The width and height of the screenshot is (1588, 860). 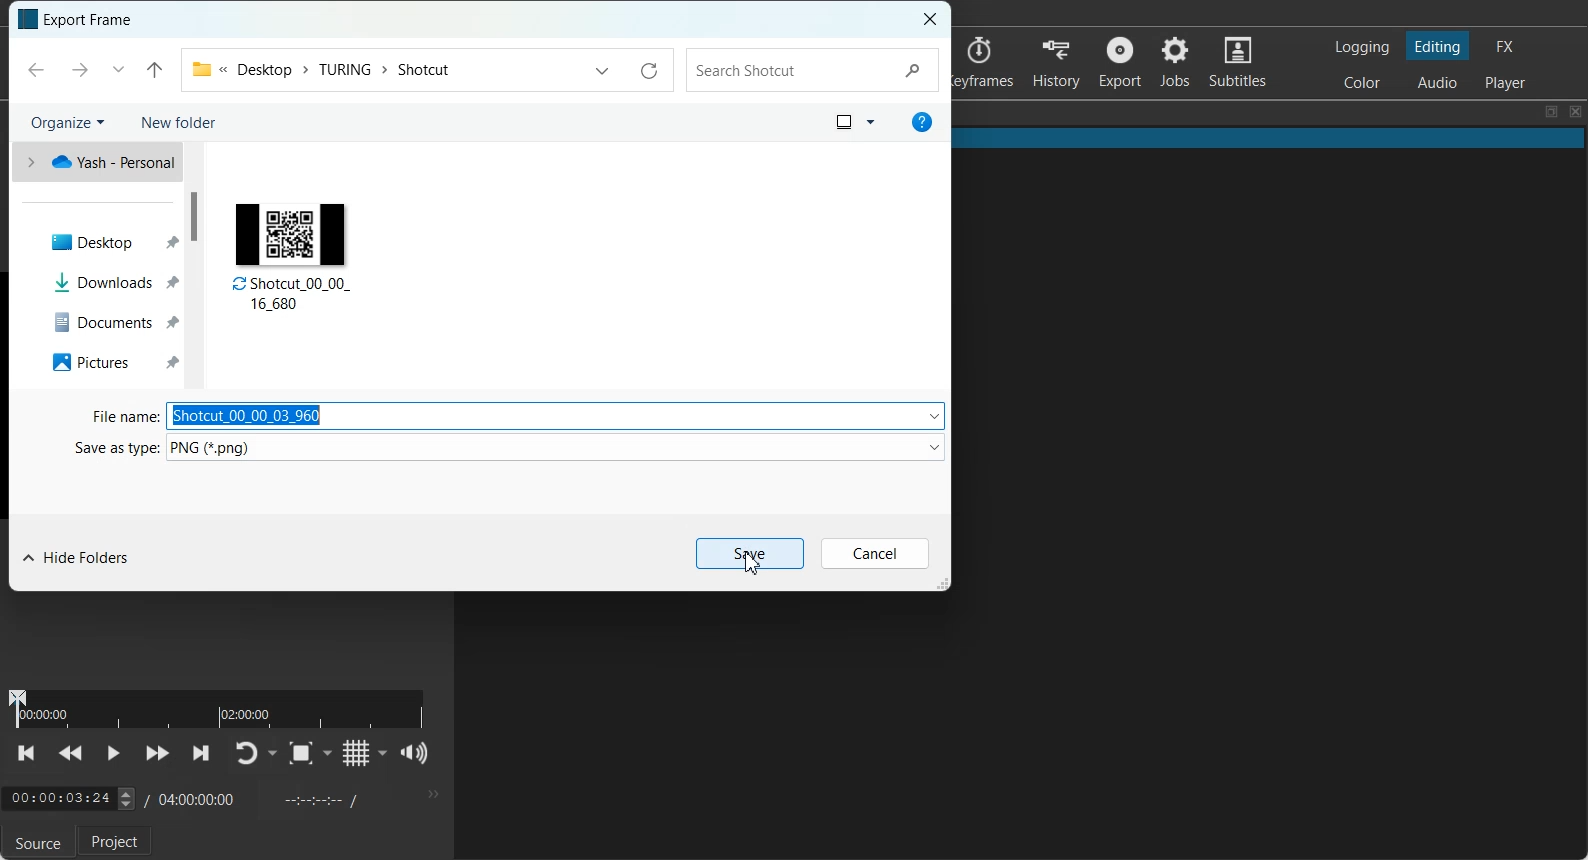 What do you see at coordinates (1361, 47) in the screenshot?
I see `Switching to Logging Layout` at bounding box center [1361, 47].